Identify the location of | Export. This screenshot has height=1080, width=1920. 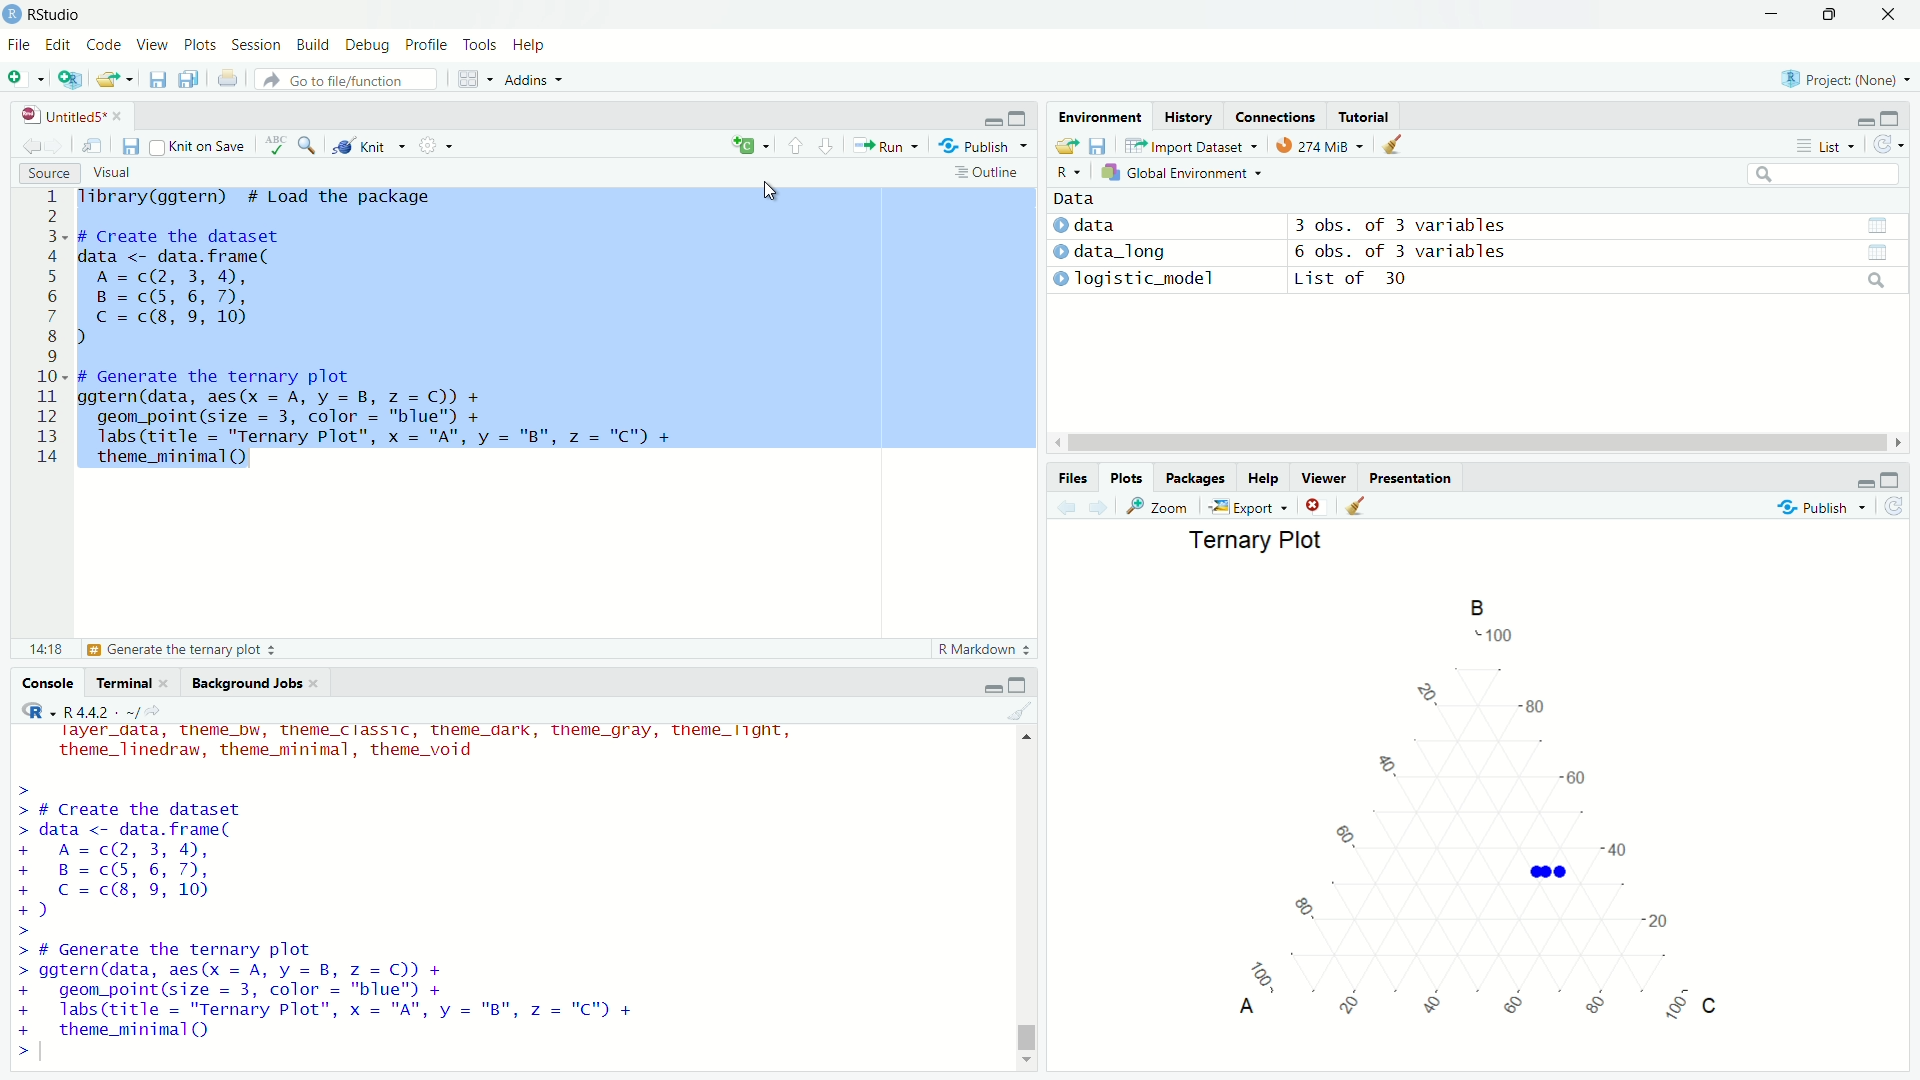
(1244, 506).